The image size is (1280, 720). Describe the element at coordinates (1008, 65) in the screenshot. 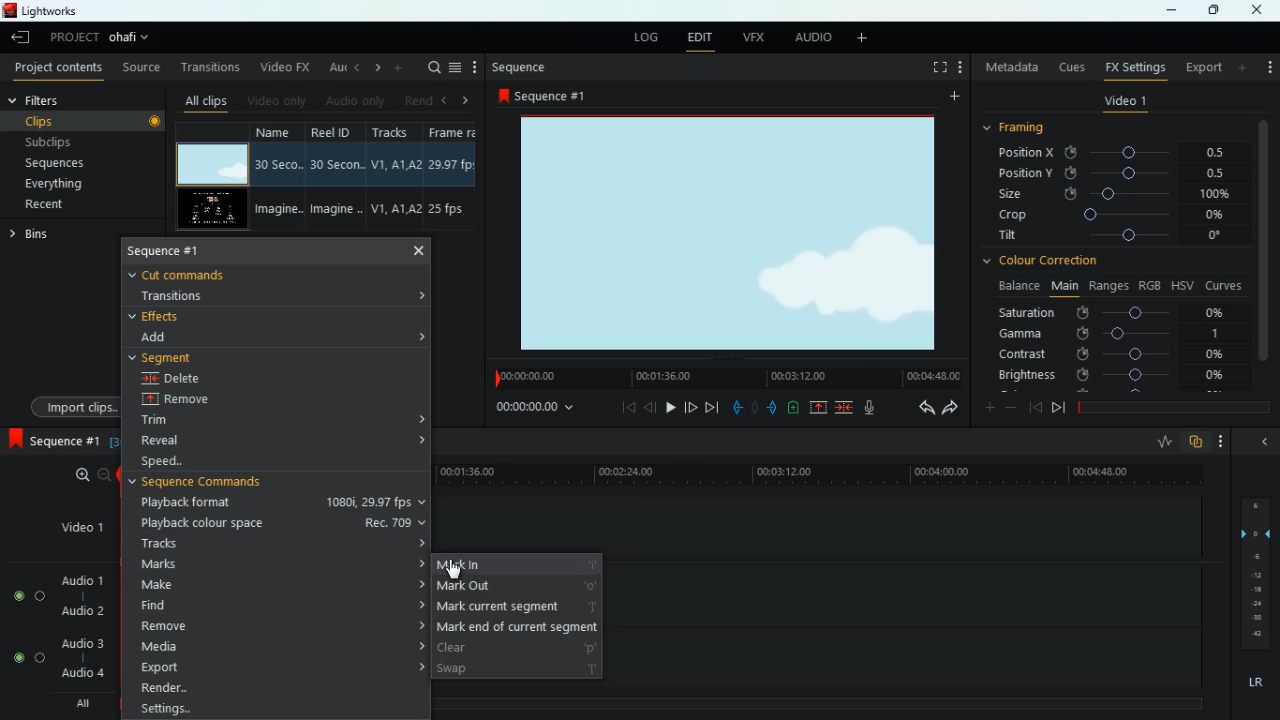

I see `metadata` at that location.